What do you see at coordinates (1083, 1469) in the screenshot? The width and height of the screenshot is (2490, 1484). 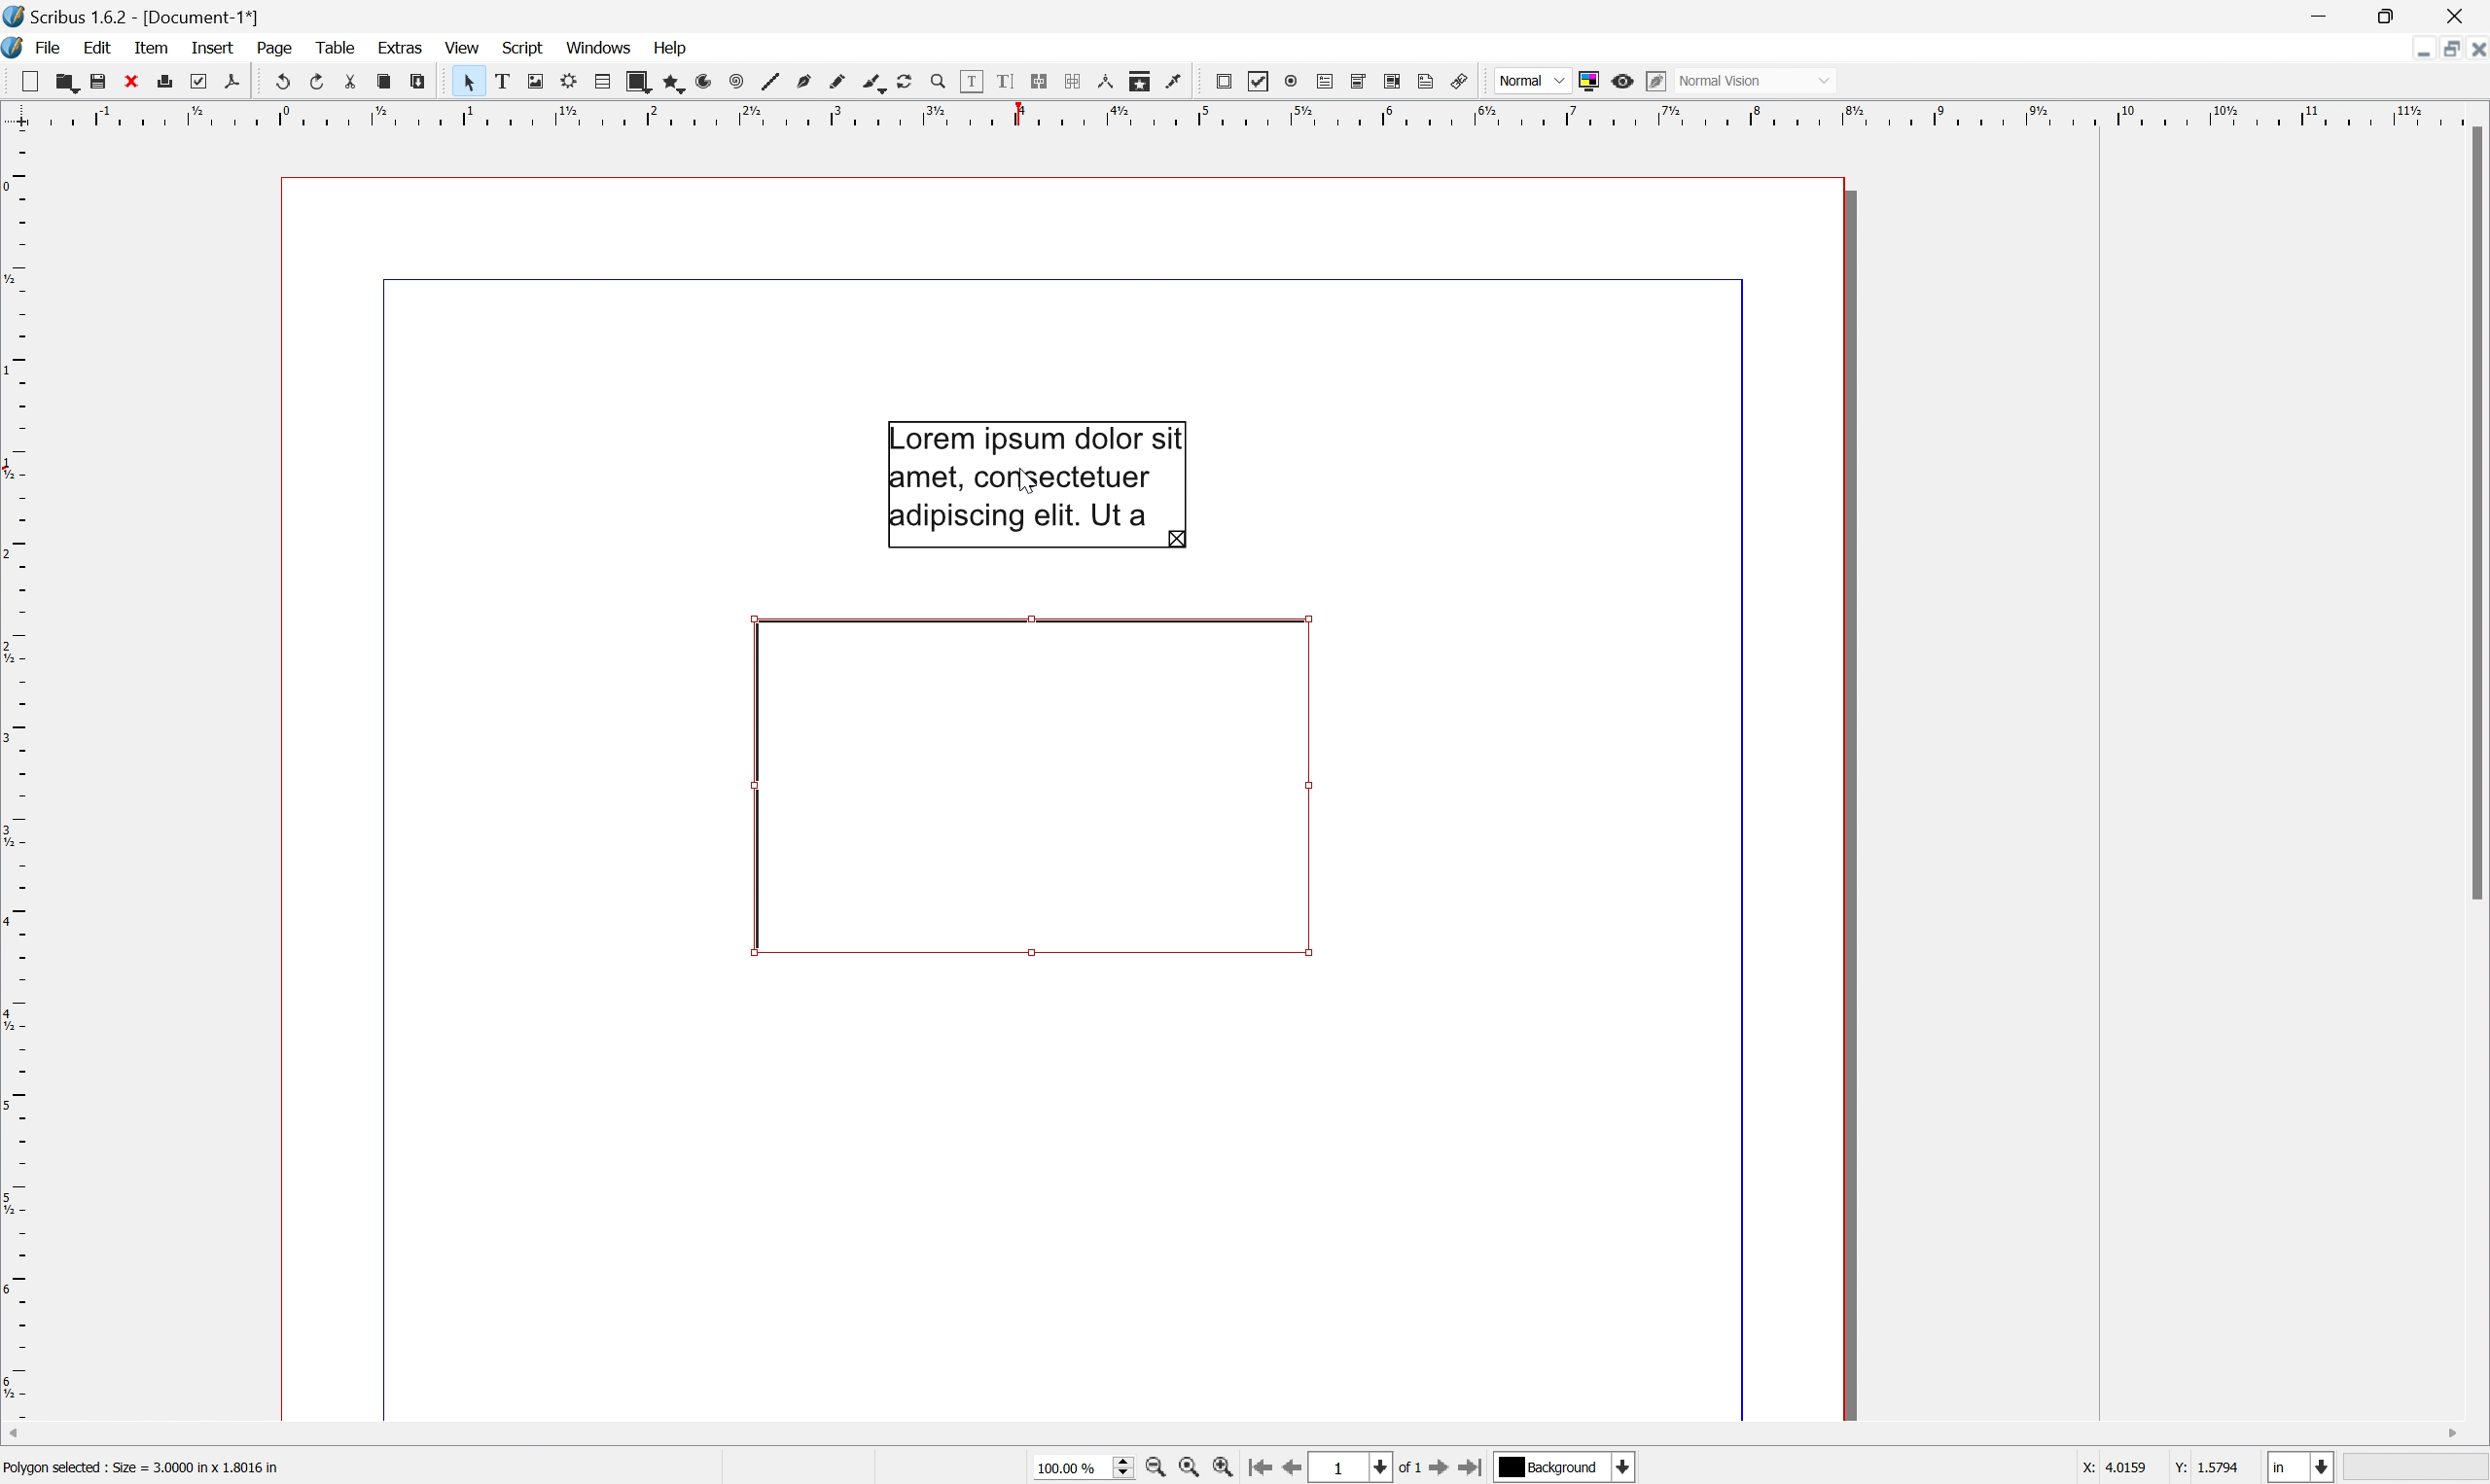 I see `Current zoom level` at bounding box center [1083, 1469].